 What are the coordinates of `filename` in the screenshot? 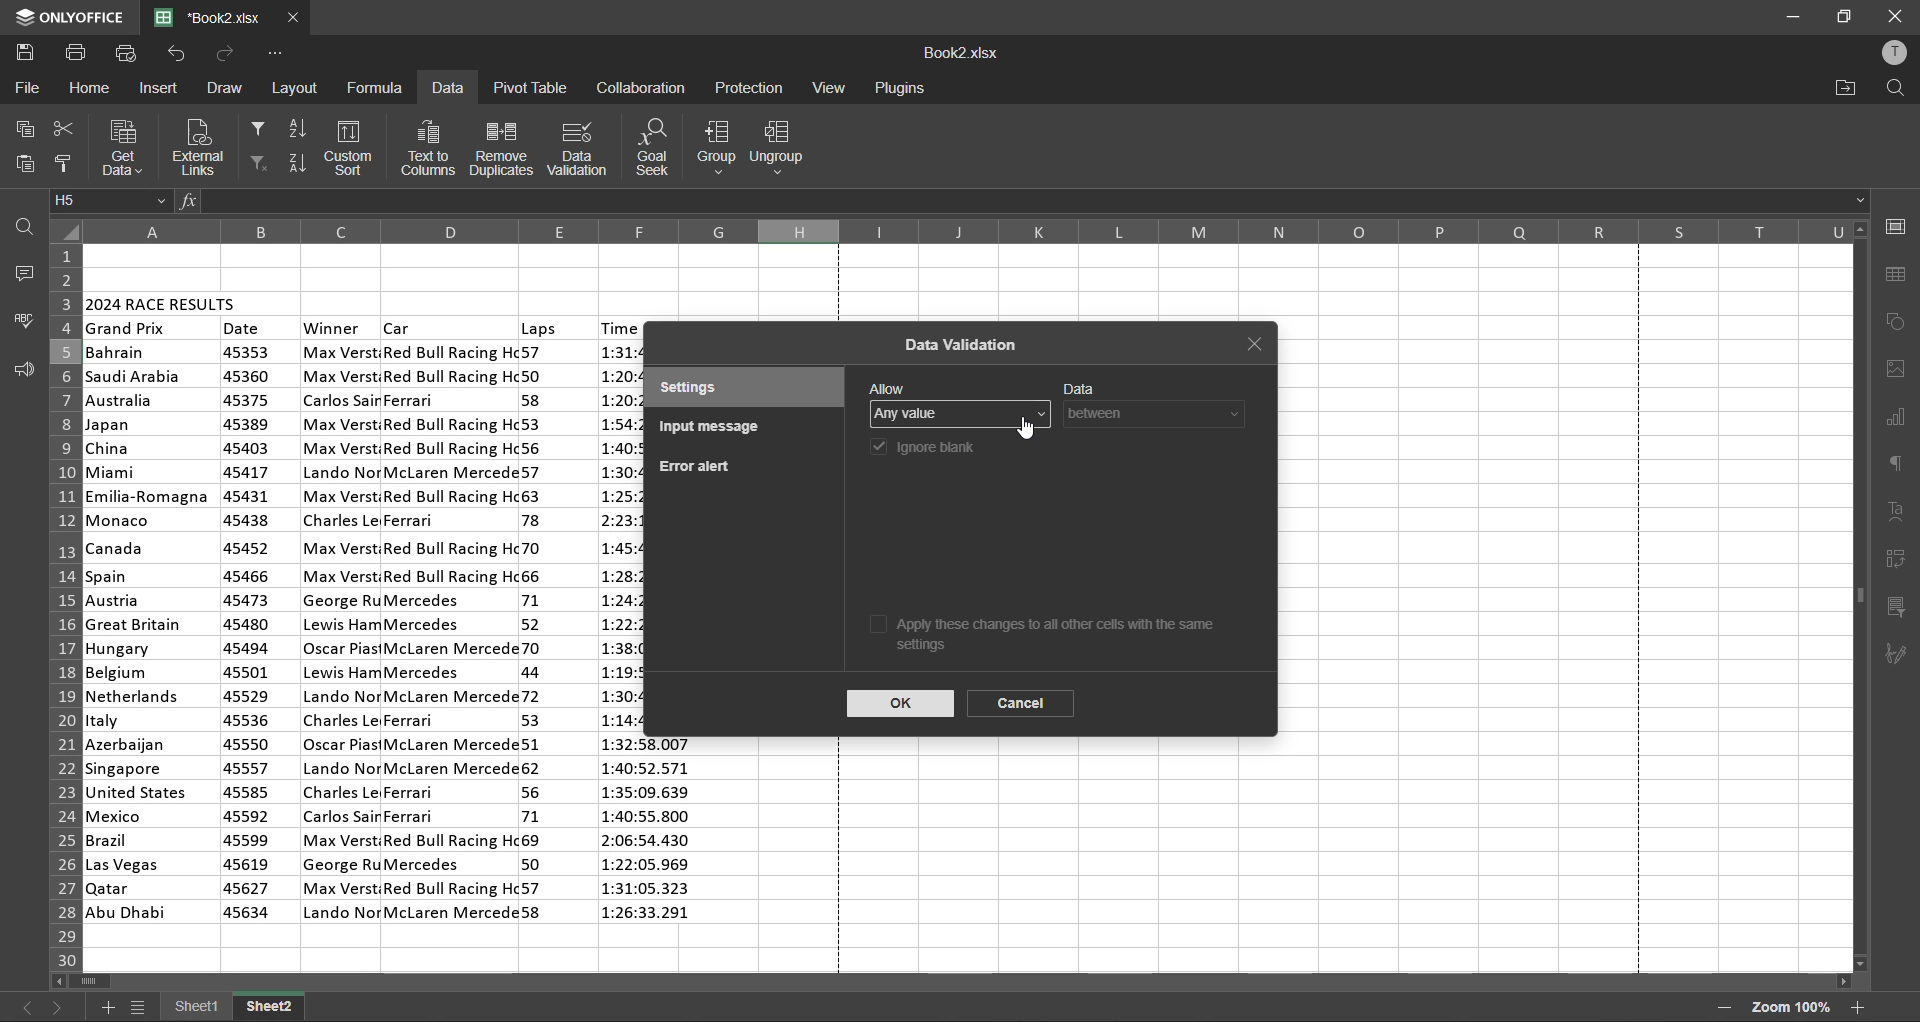 It's located at (215, 16).